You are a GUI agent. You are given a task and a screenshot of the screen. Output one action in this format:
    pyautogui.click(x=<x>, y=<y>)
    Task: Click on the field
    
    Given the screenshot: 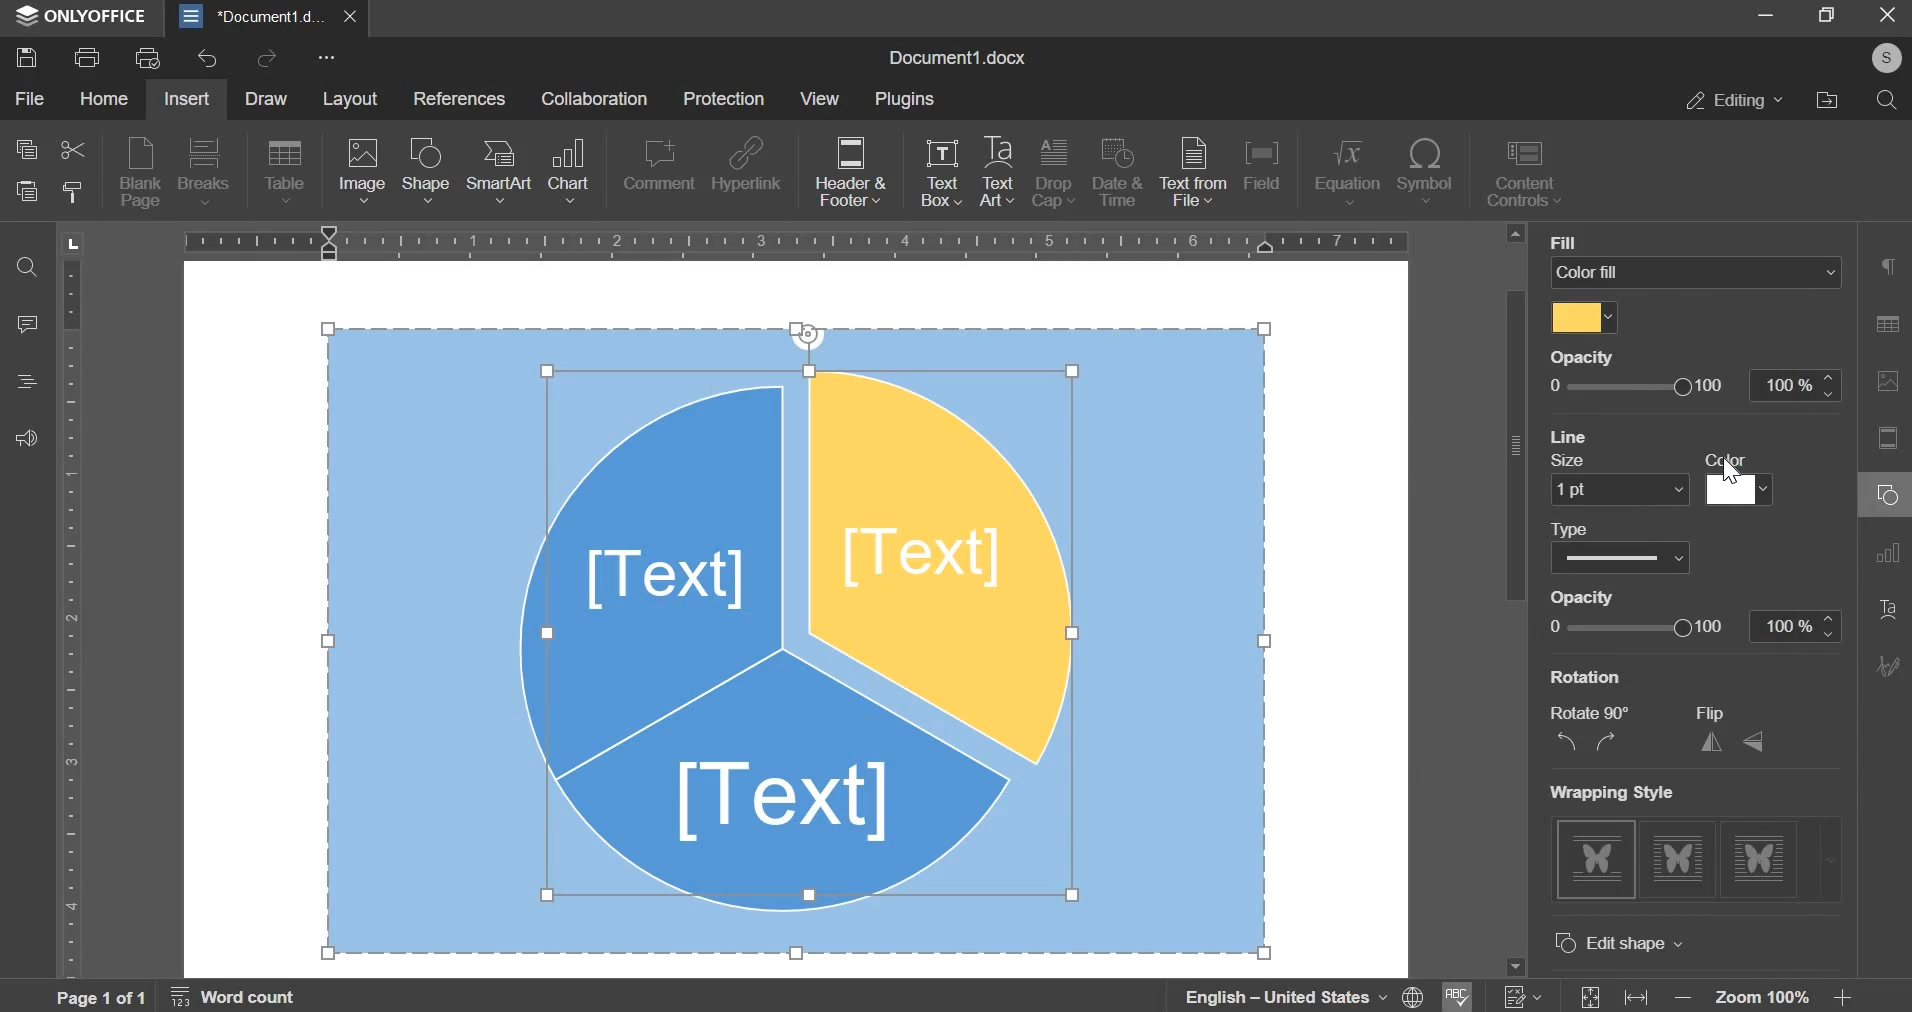 What is the action you would take?
    pyautogui.click(x=1261, y=164)
    